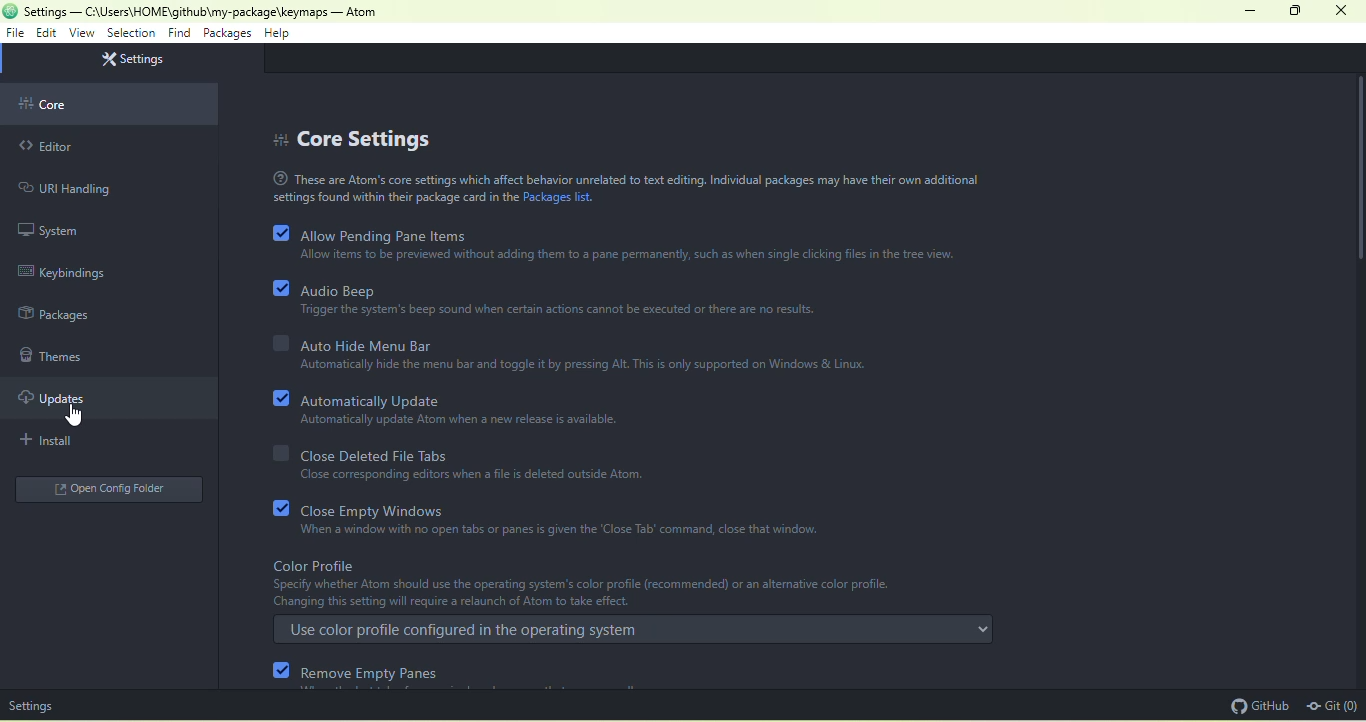 The height and width of the screenshot is (722, 1366). I want to click on checkbox with ticks, so click(280, 234).